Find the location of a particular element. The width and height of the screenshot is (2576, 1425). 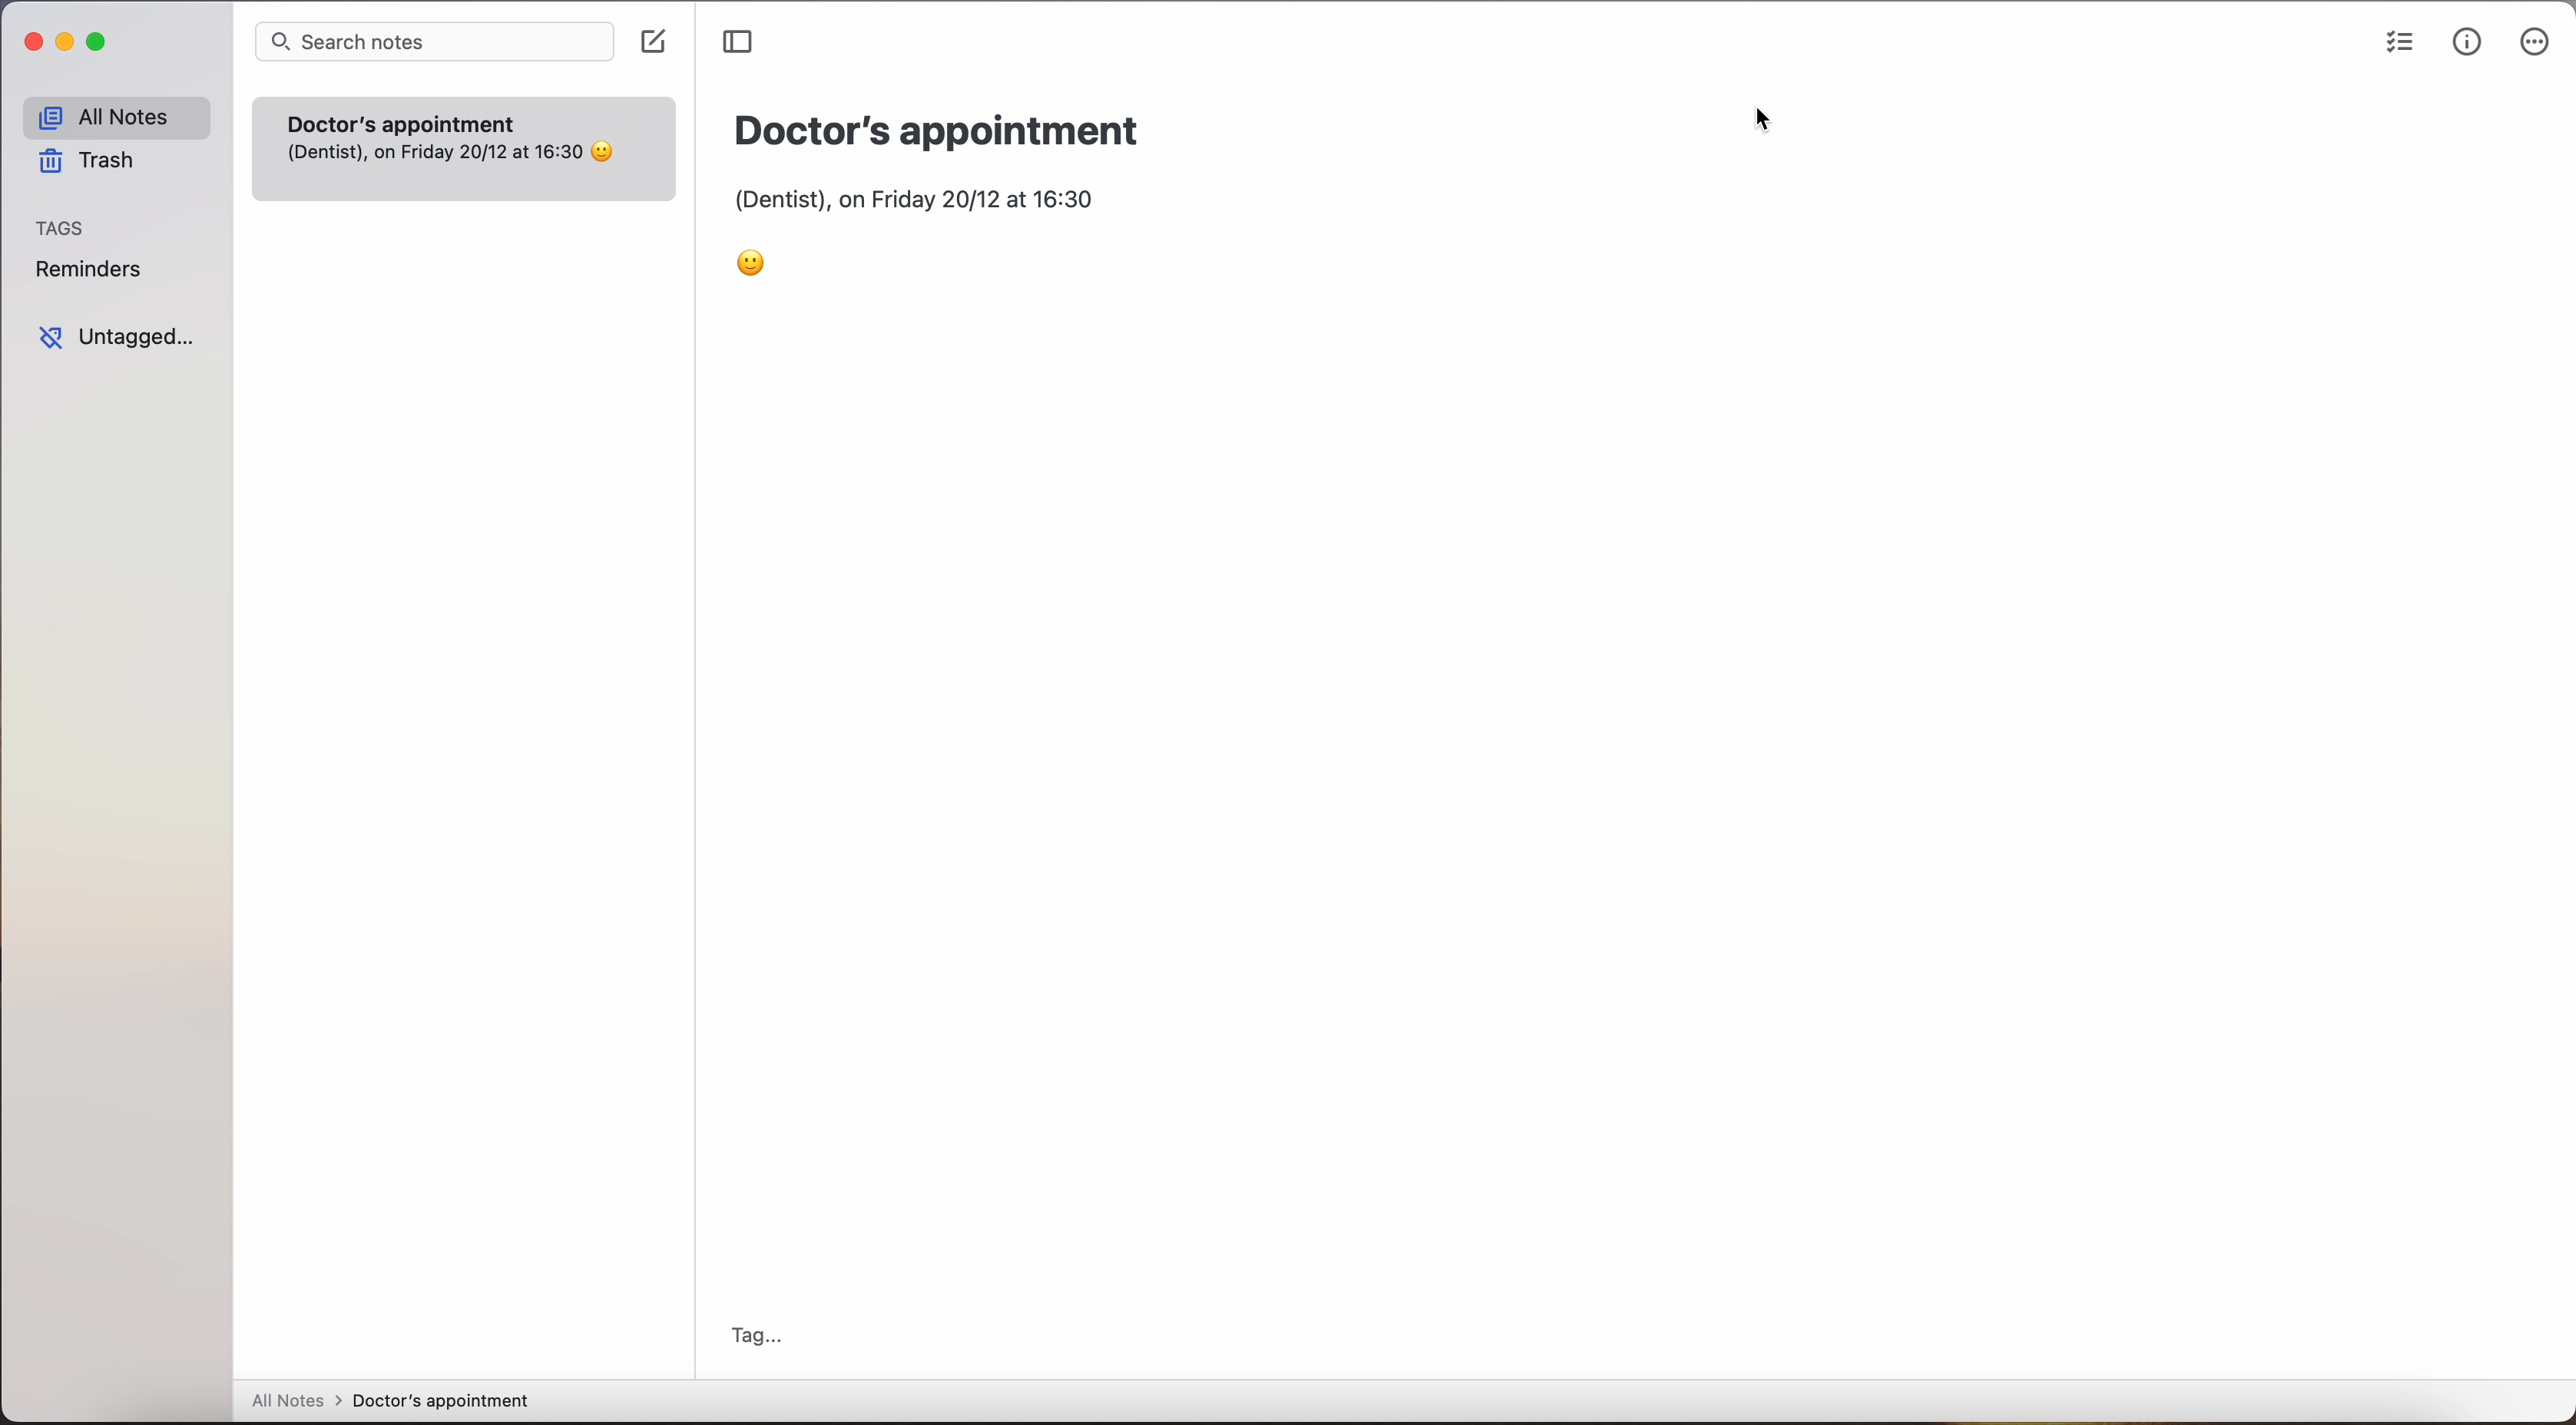

(Dentist), on Friday 20/12 at 16:30 is located at coordinates (936, 195).